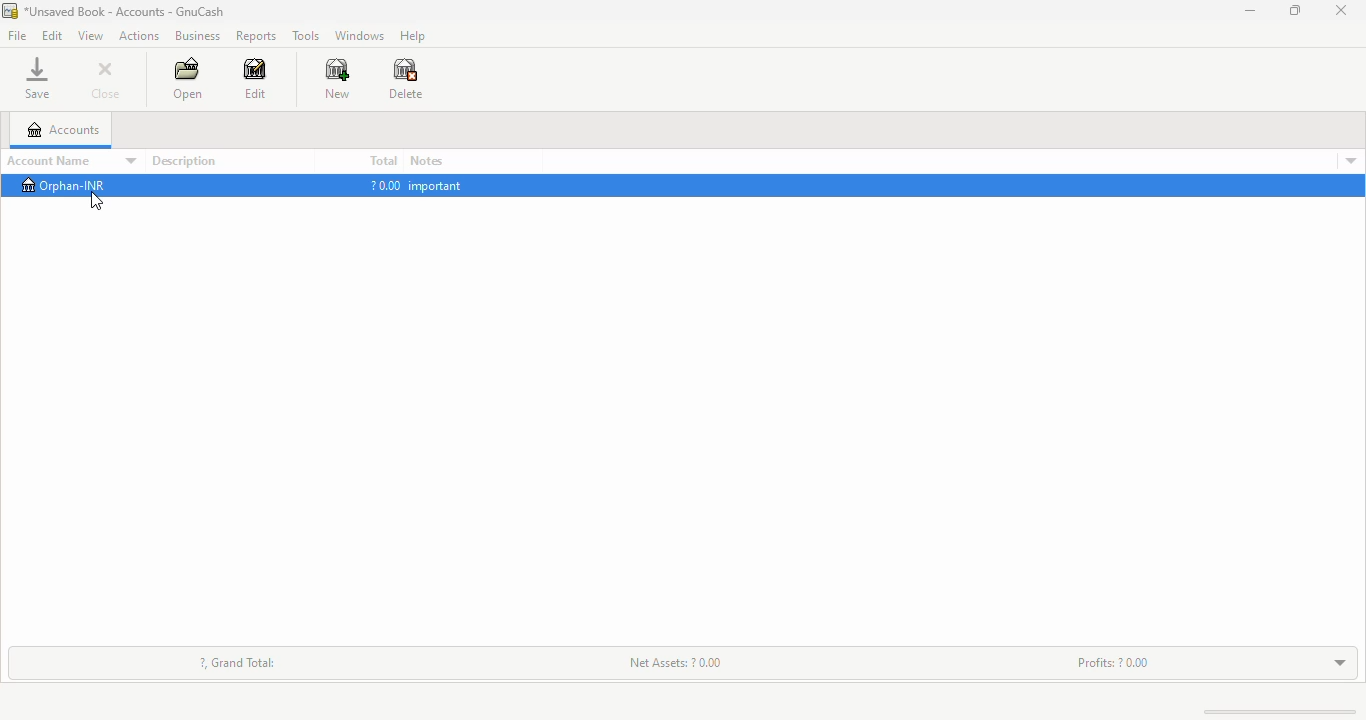  What do you see at coordinates (1340, 662) in the screenshot?
I see `toggle expand` at bounding box center [1340, 662].